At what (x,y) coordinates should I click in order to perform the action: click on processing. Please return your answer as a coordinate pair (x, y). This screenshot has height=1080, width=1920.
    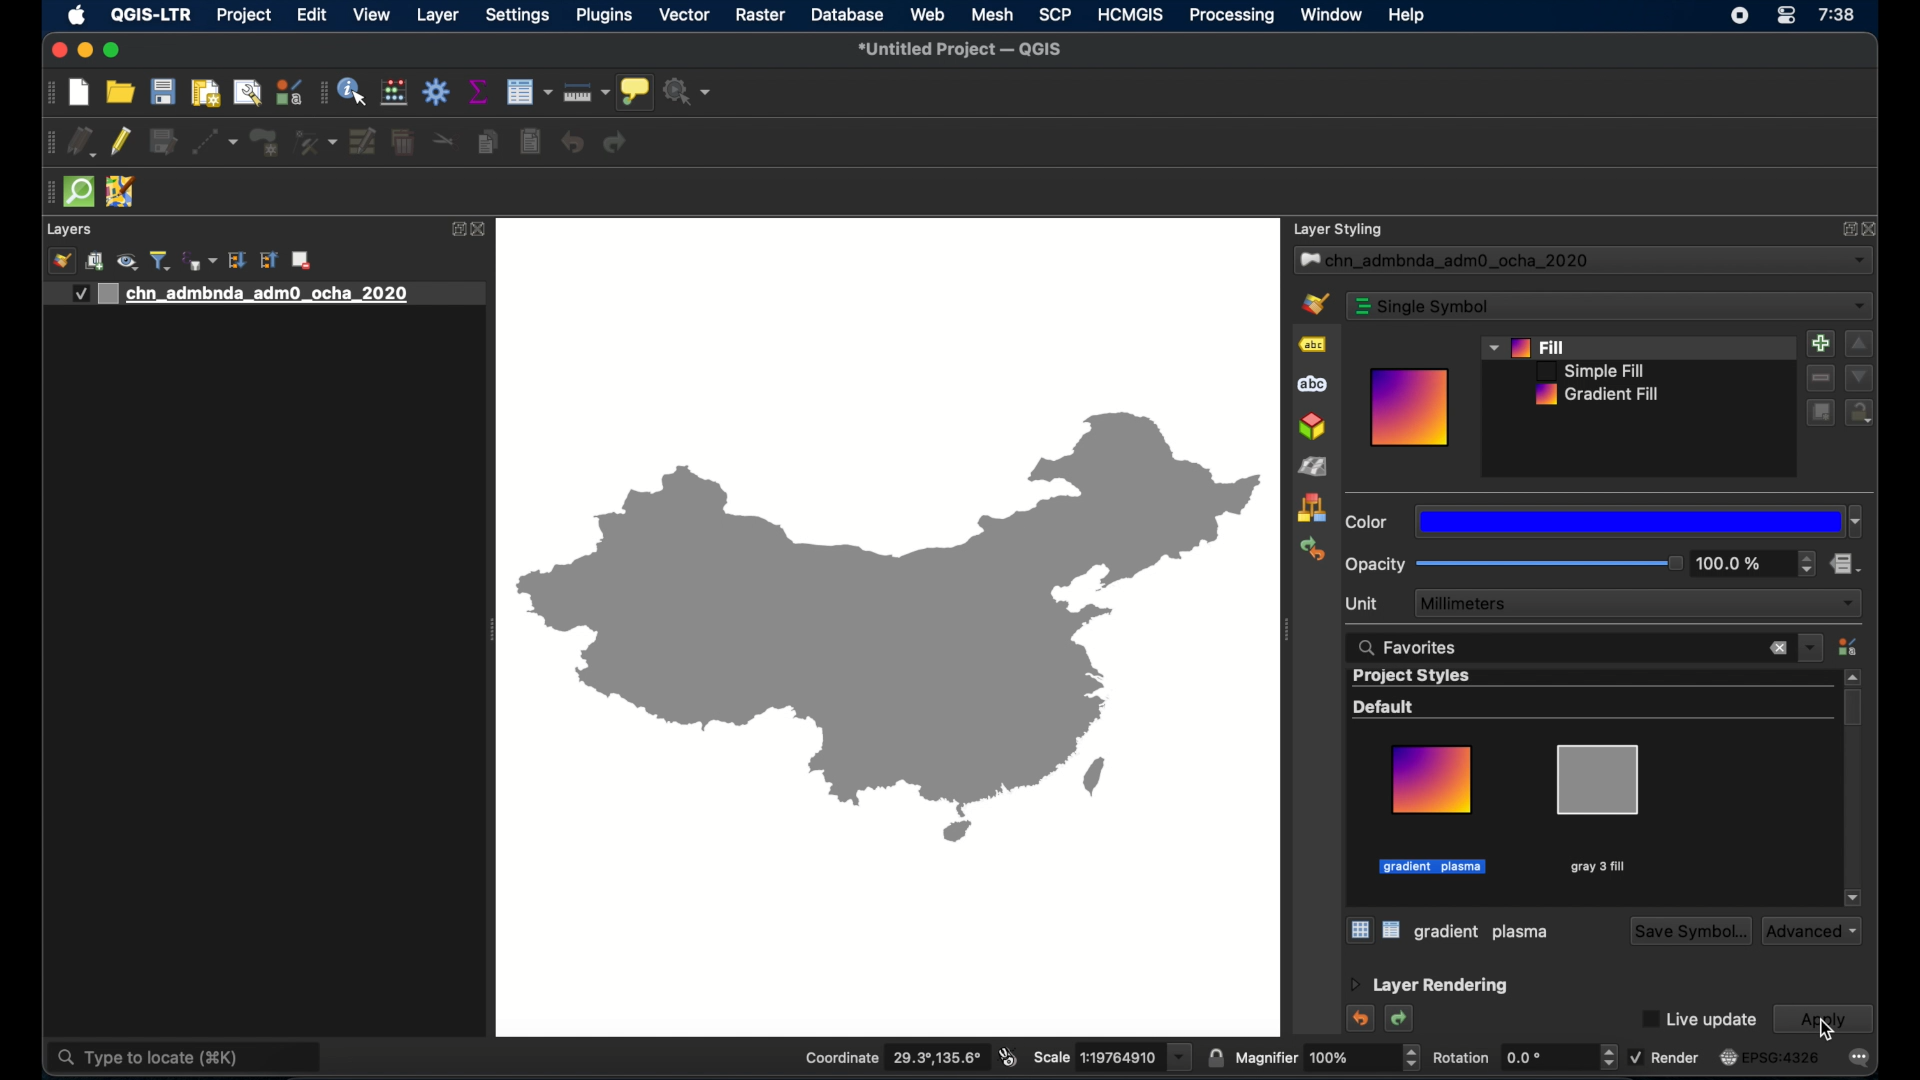
    Looking at the image, I should click on (1231, 16).